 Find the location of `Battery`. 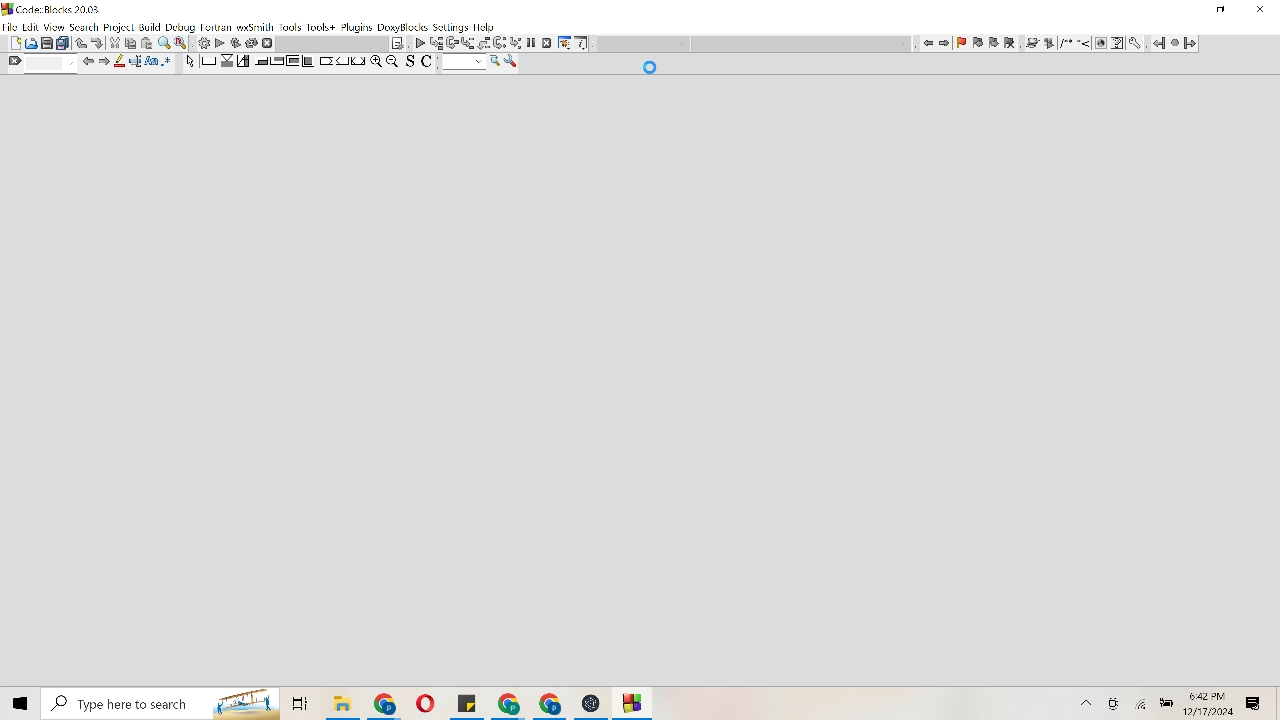

Battery is located at coordinates (1167, 702).